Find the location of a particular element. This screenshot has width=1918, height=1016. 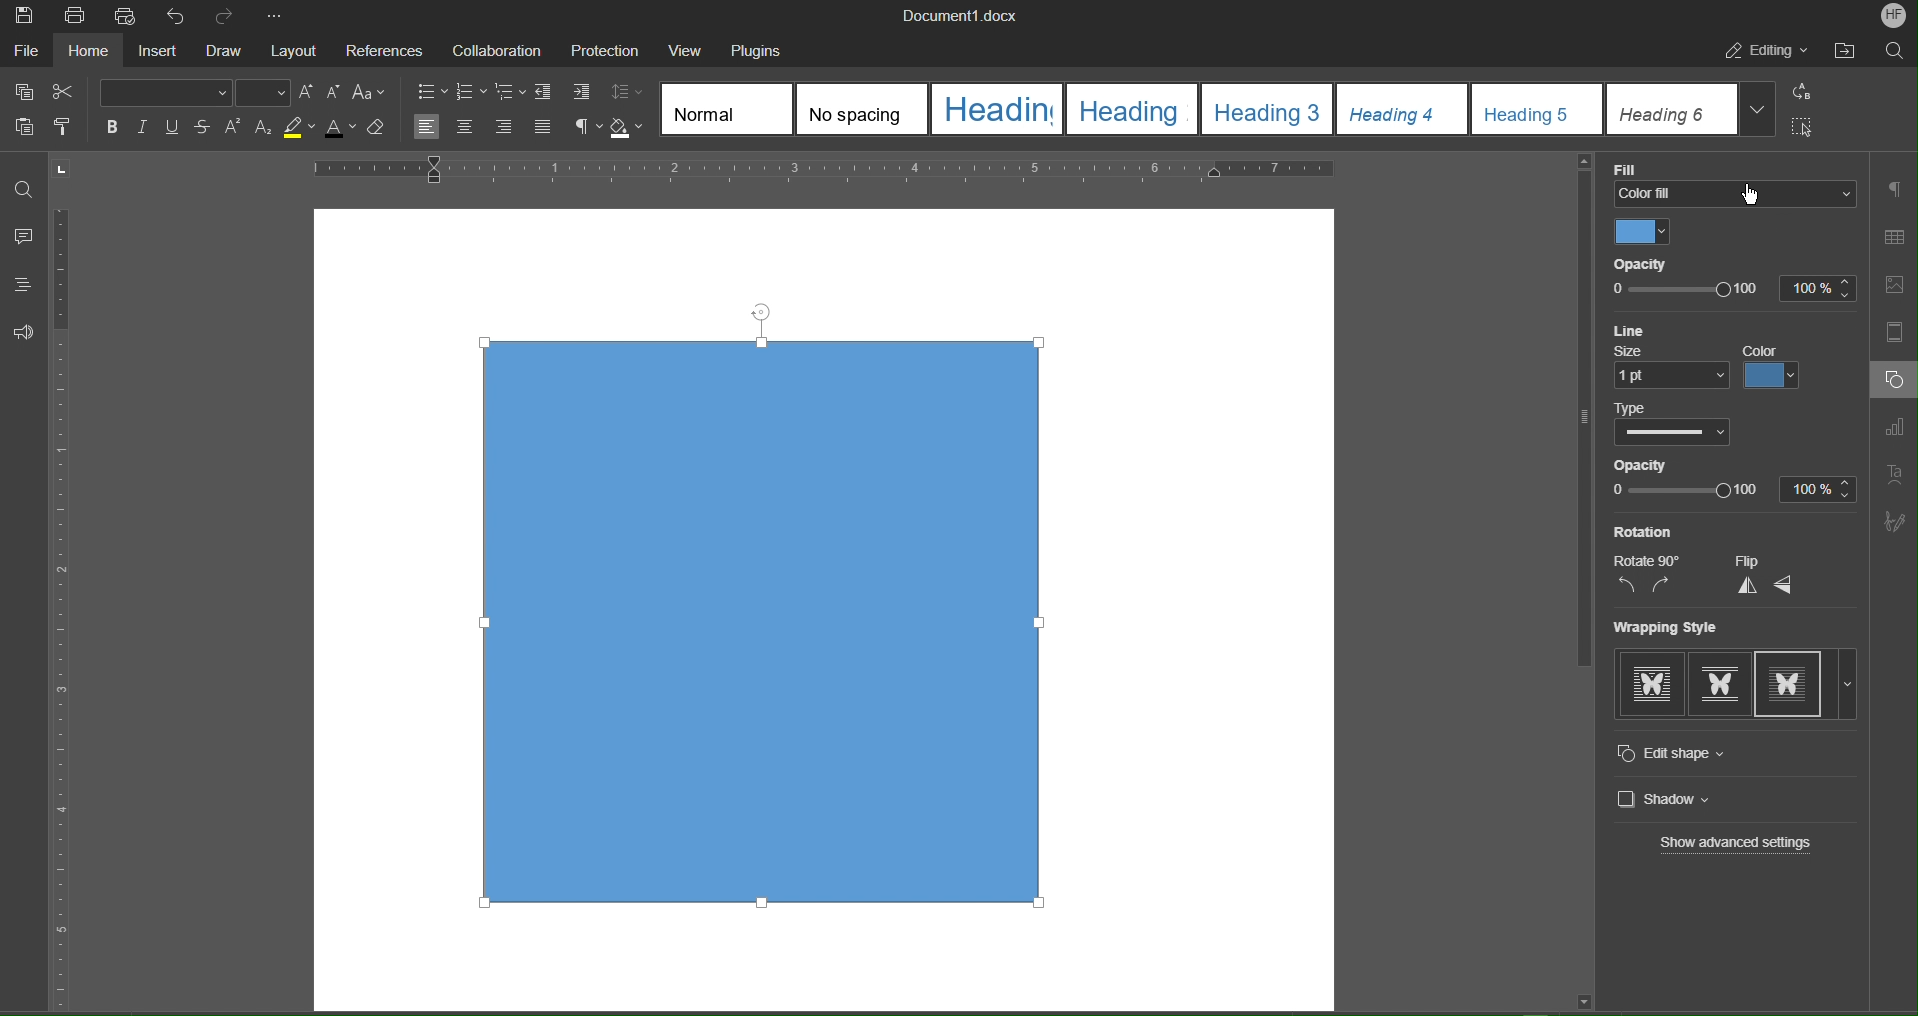

Fill is located at coordinates (1631, 169).